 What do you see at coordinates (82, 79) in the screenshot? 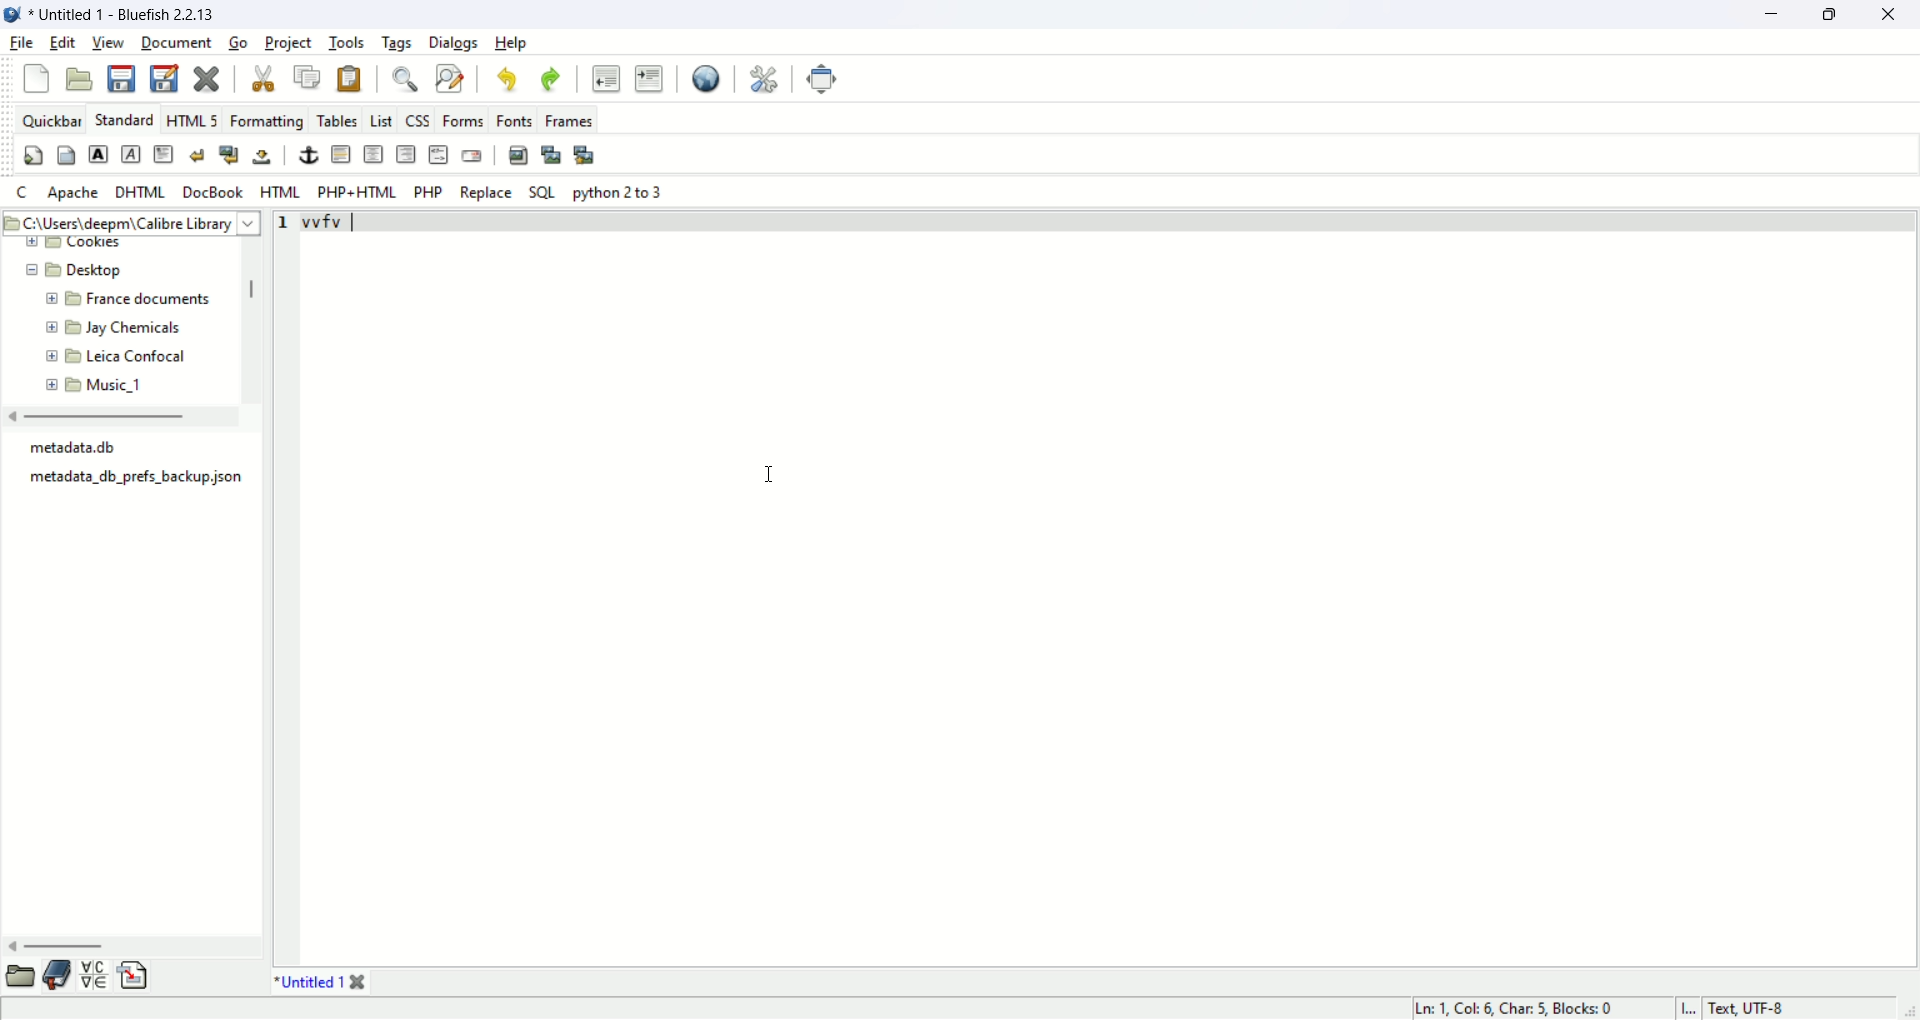
I see `open file` at bounding box center [82, 79].